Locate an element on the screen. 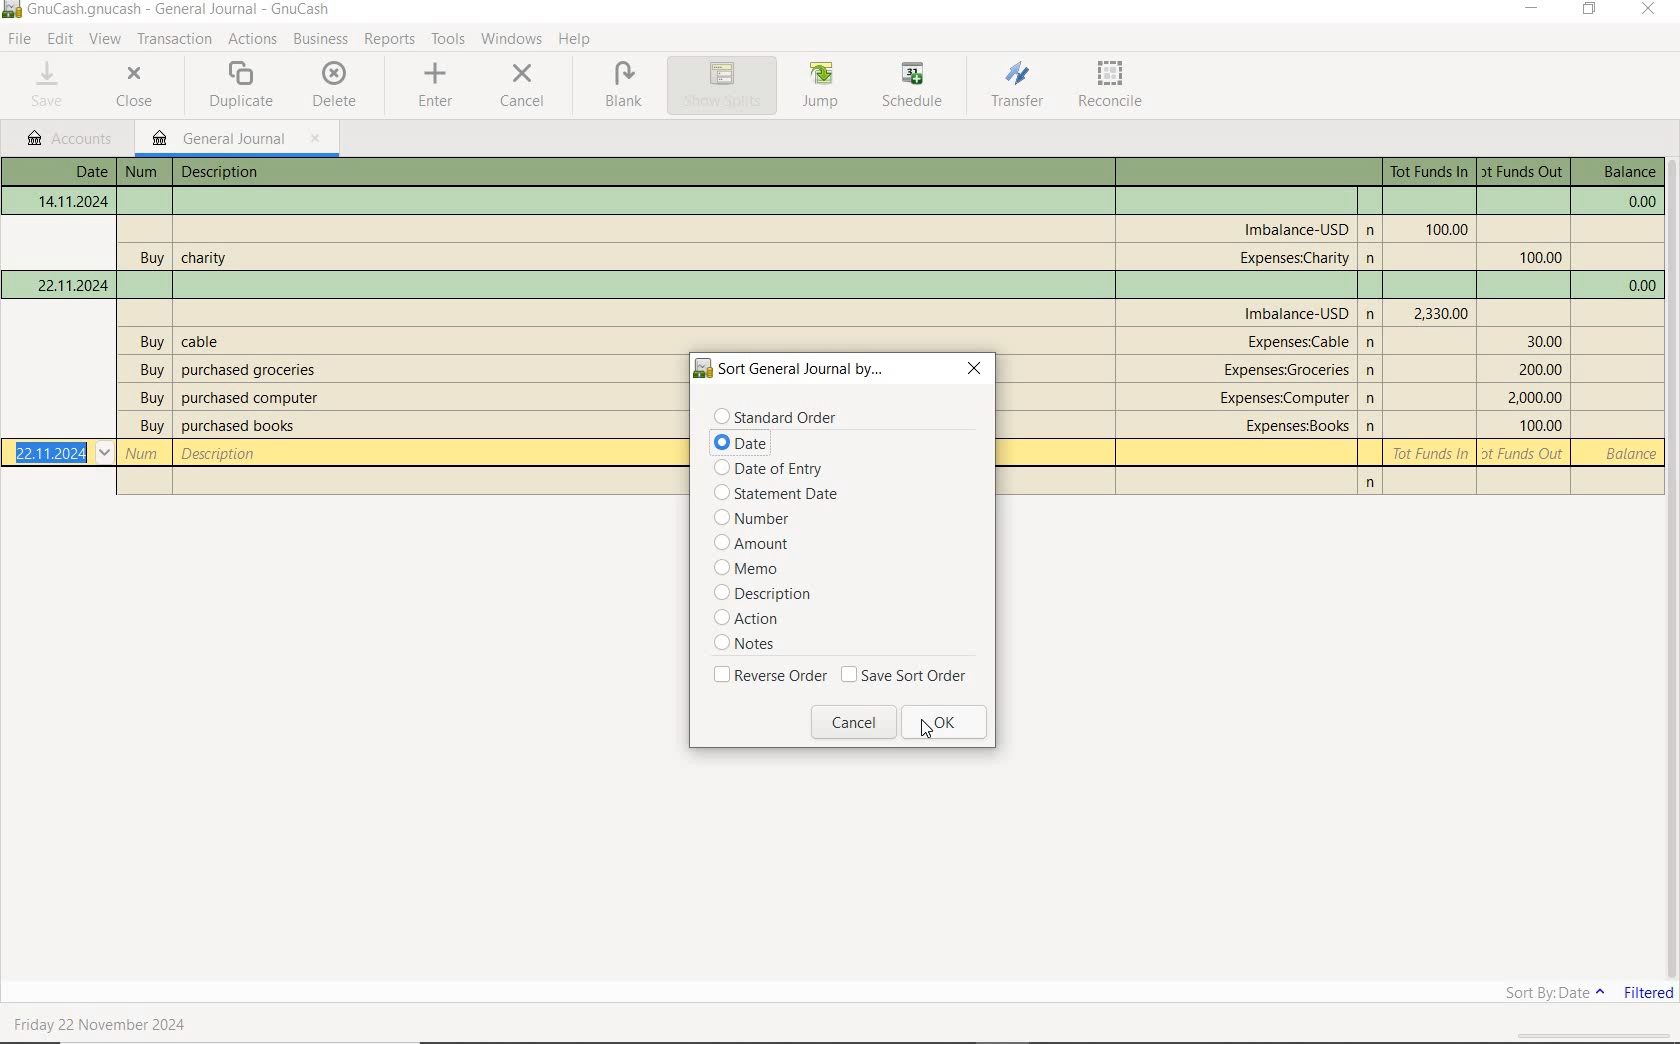 This screenshot has width=1680, height=1044. cursor is located at coordinates (925, 730).